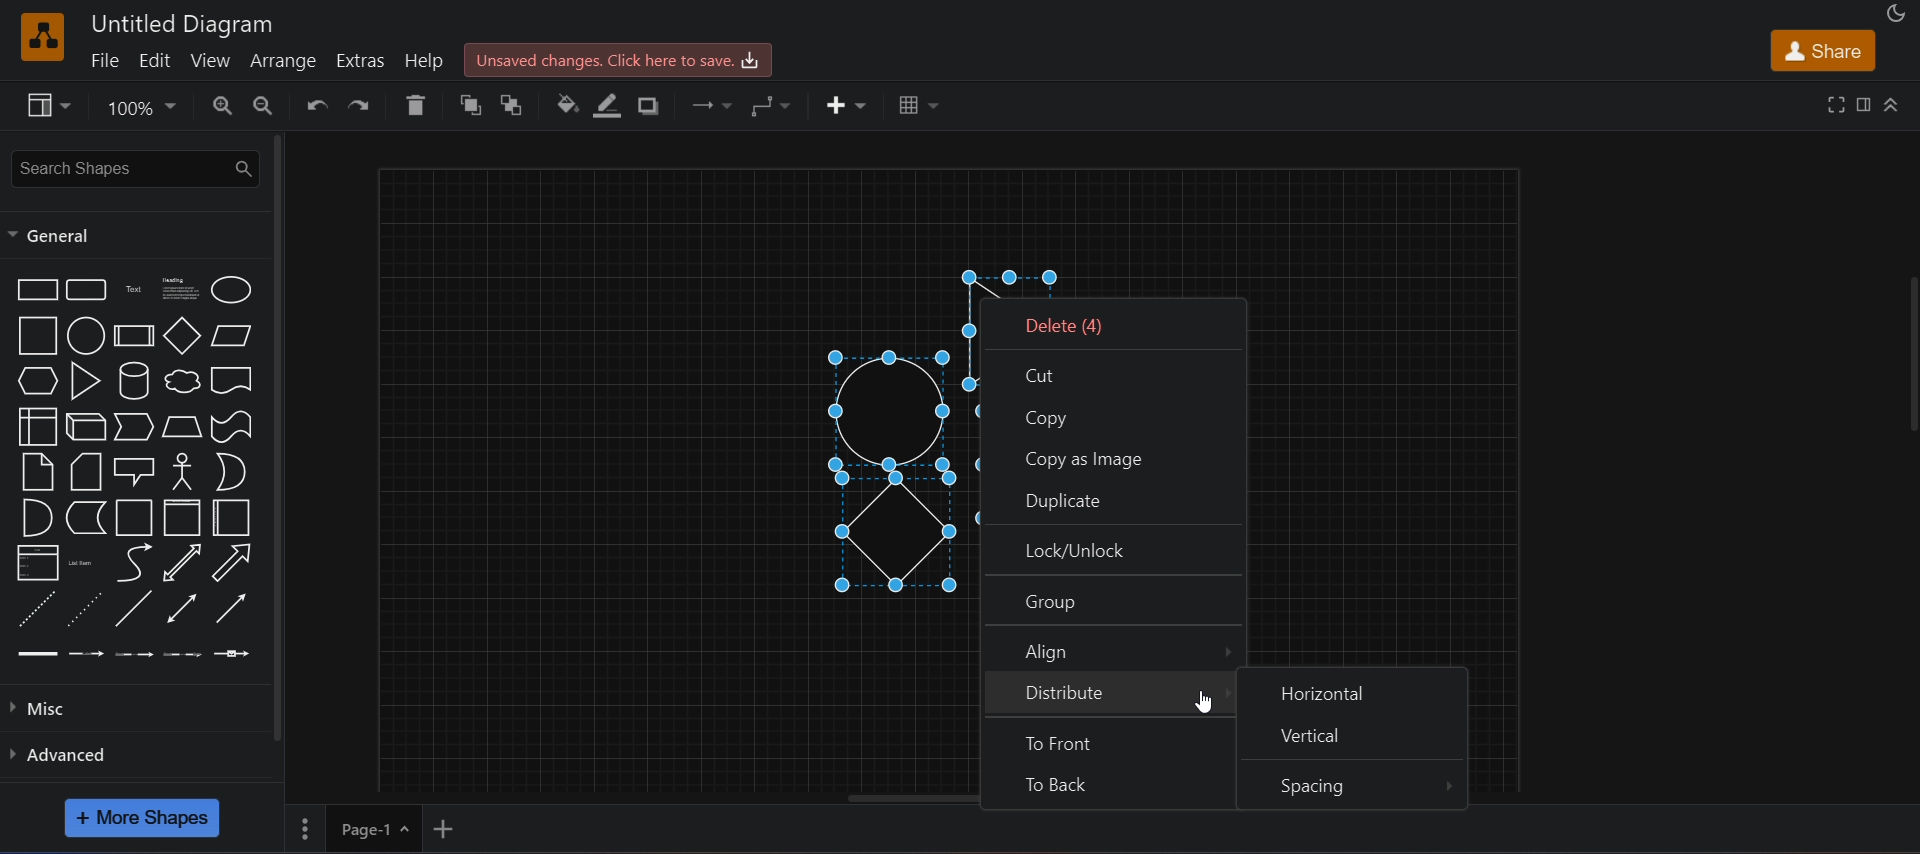 The height and width of the screenshot is (854, 1920). What do you see at coordinates (184, 563) in the screenshot?
I see `bidirectional arrow` at bounding box center [184, 563].